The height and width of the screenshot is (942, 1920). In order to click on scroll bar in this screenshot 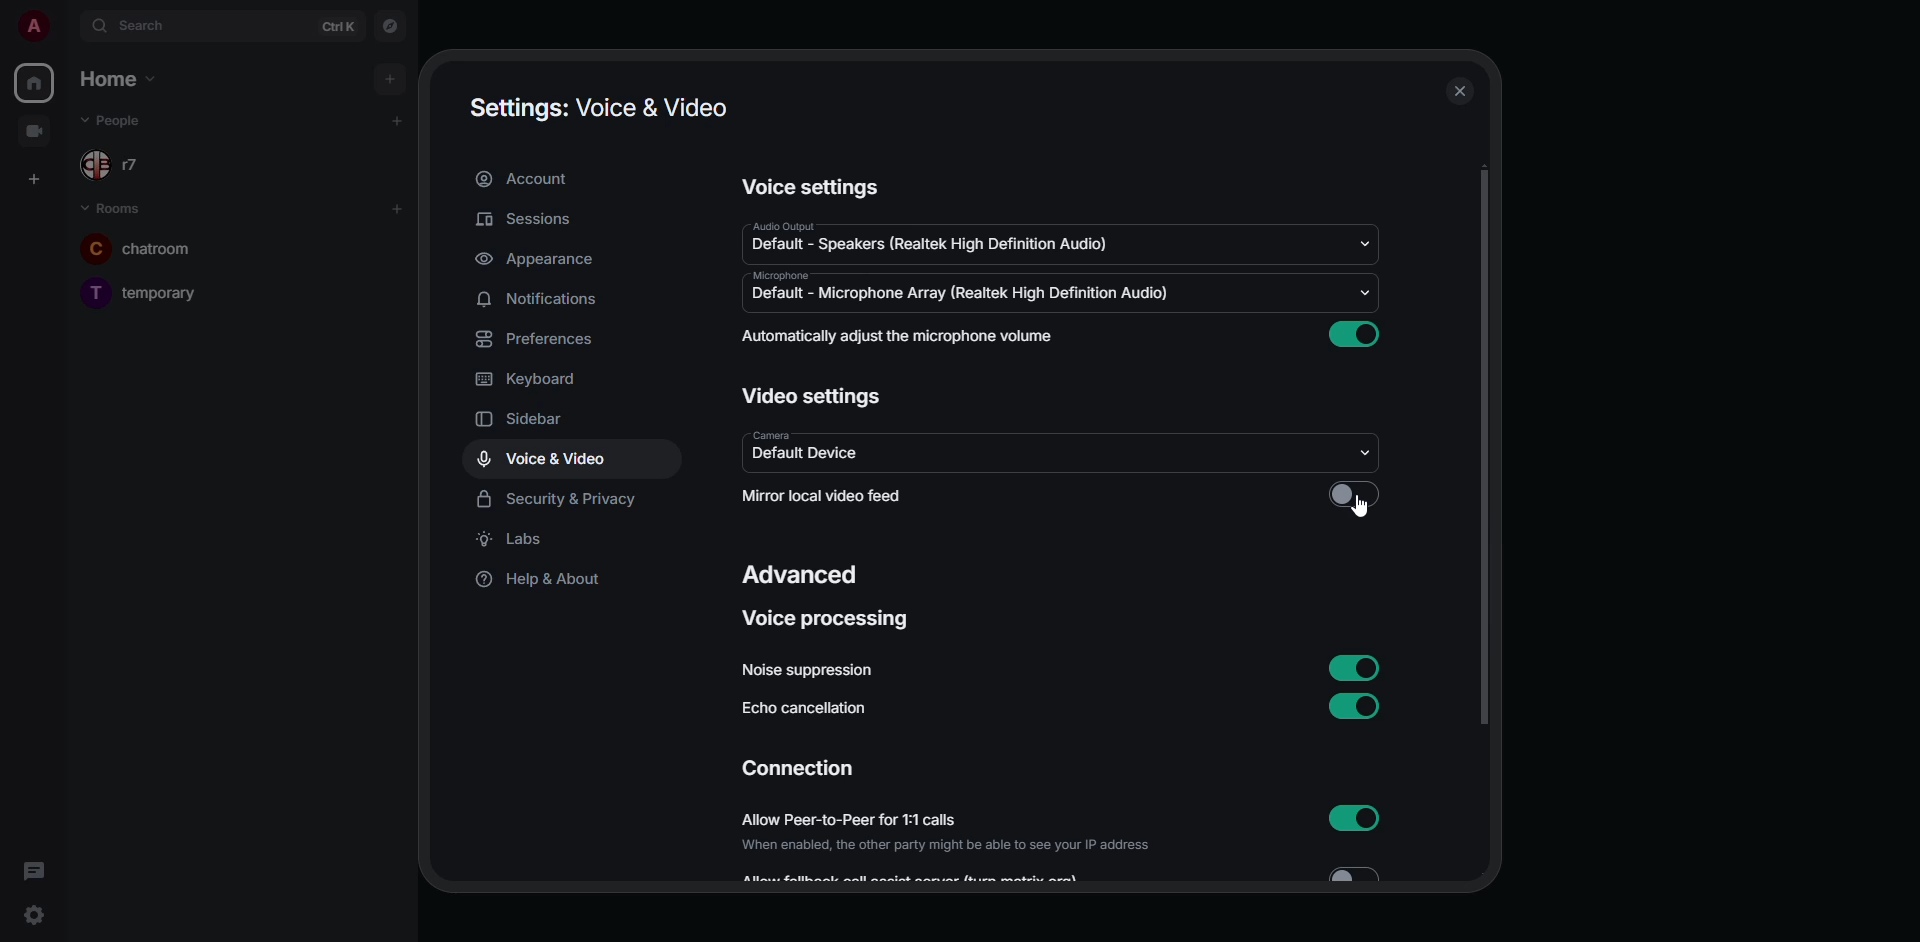, I will do `click(1483, 449)`.